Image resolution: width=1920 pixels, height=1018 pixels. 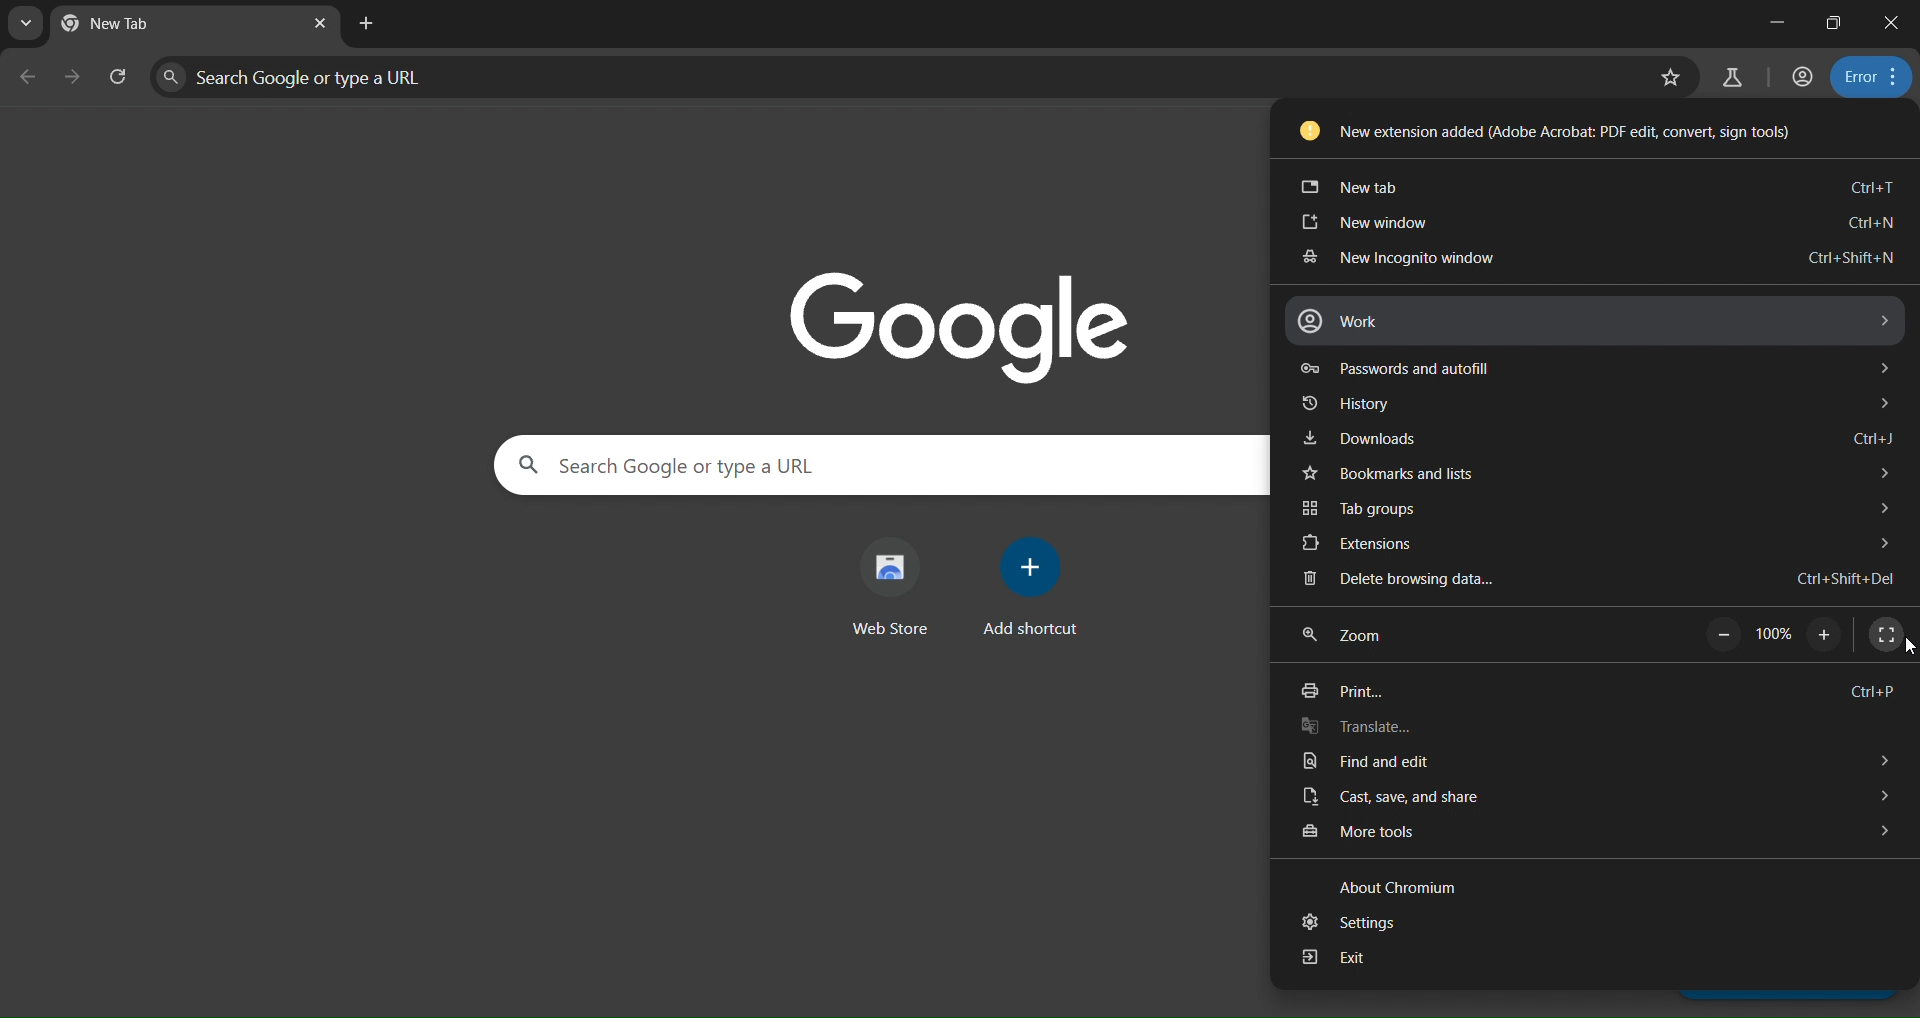 What do you see at coordinates (322, 23) in the screenshot?
I see `close tab` at bounding box center [322, 23].